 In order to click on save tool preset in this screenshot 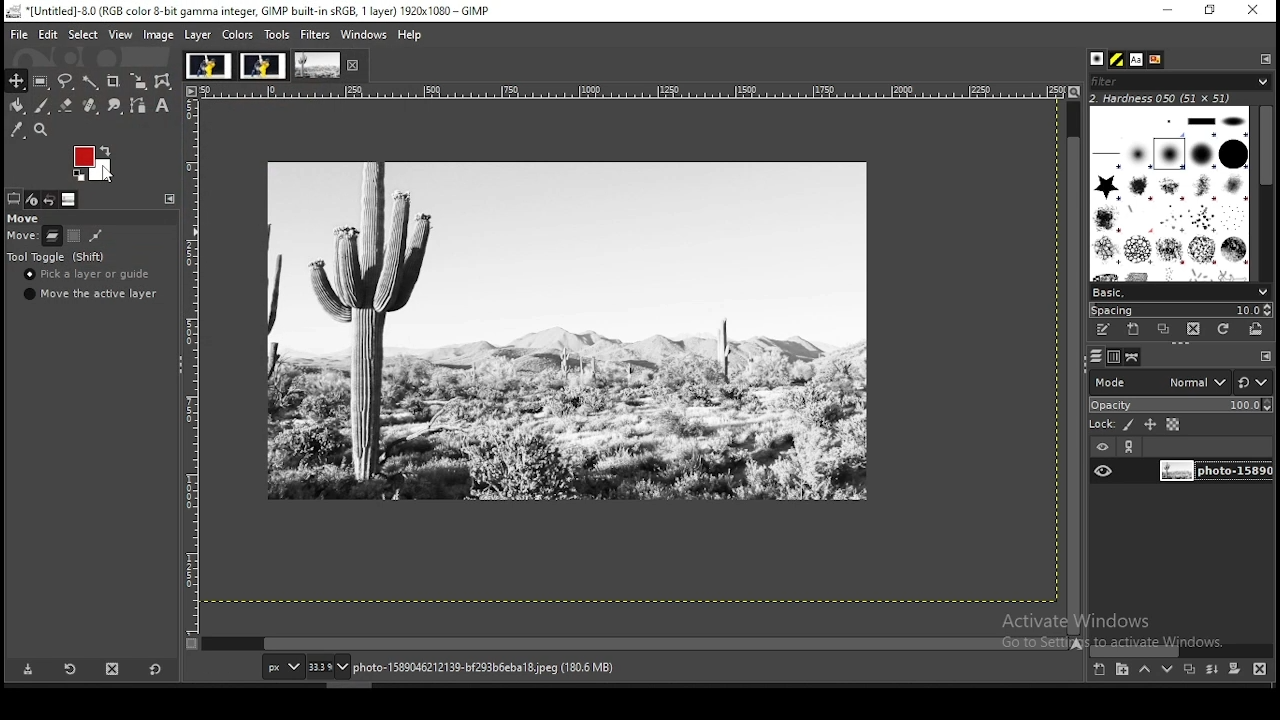, I will do `click(26, 670)`.